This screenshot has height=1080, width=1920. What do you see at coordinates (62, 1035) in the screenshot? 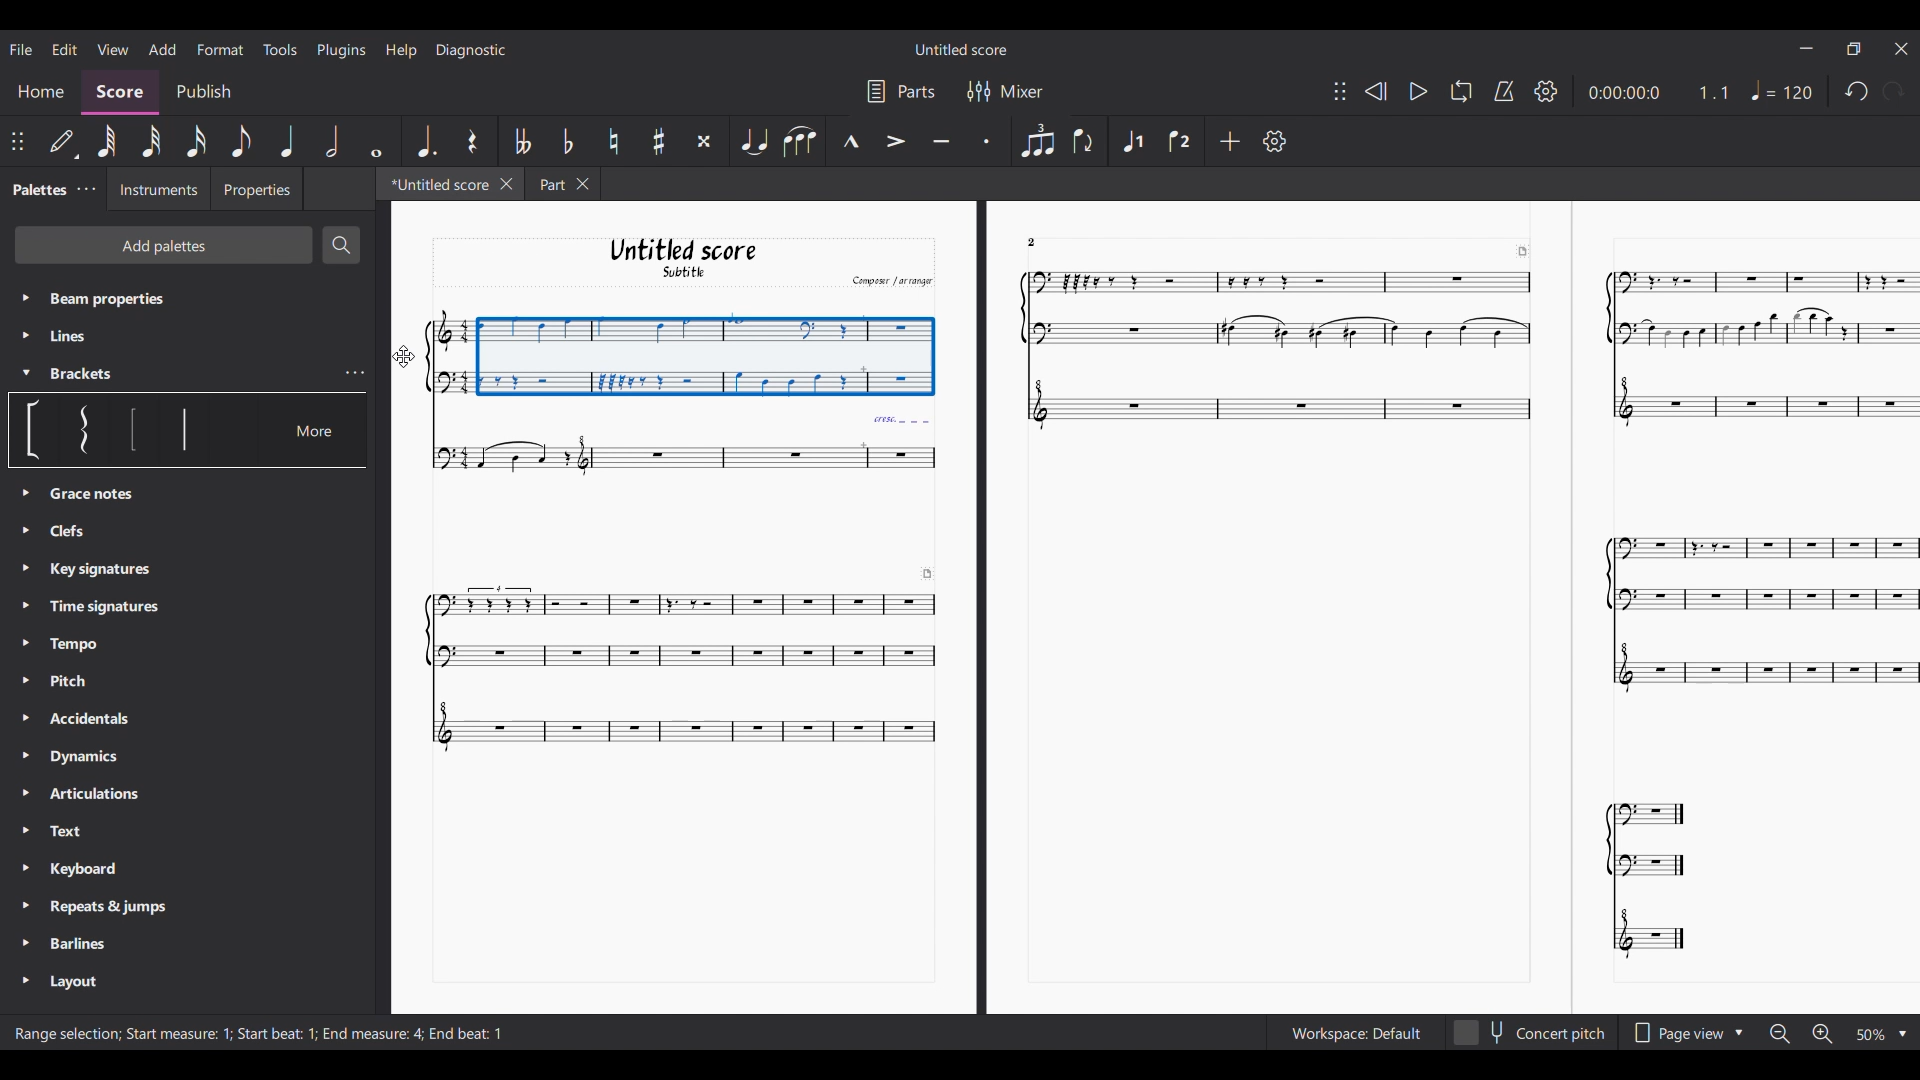
I see `range selection ;` at bounding box center [62, 1035].